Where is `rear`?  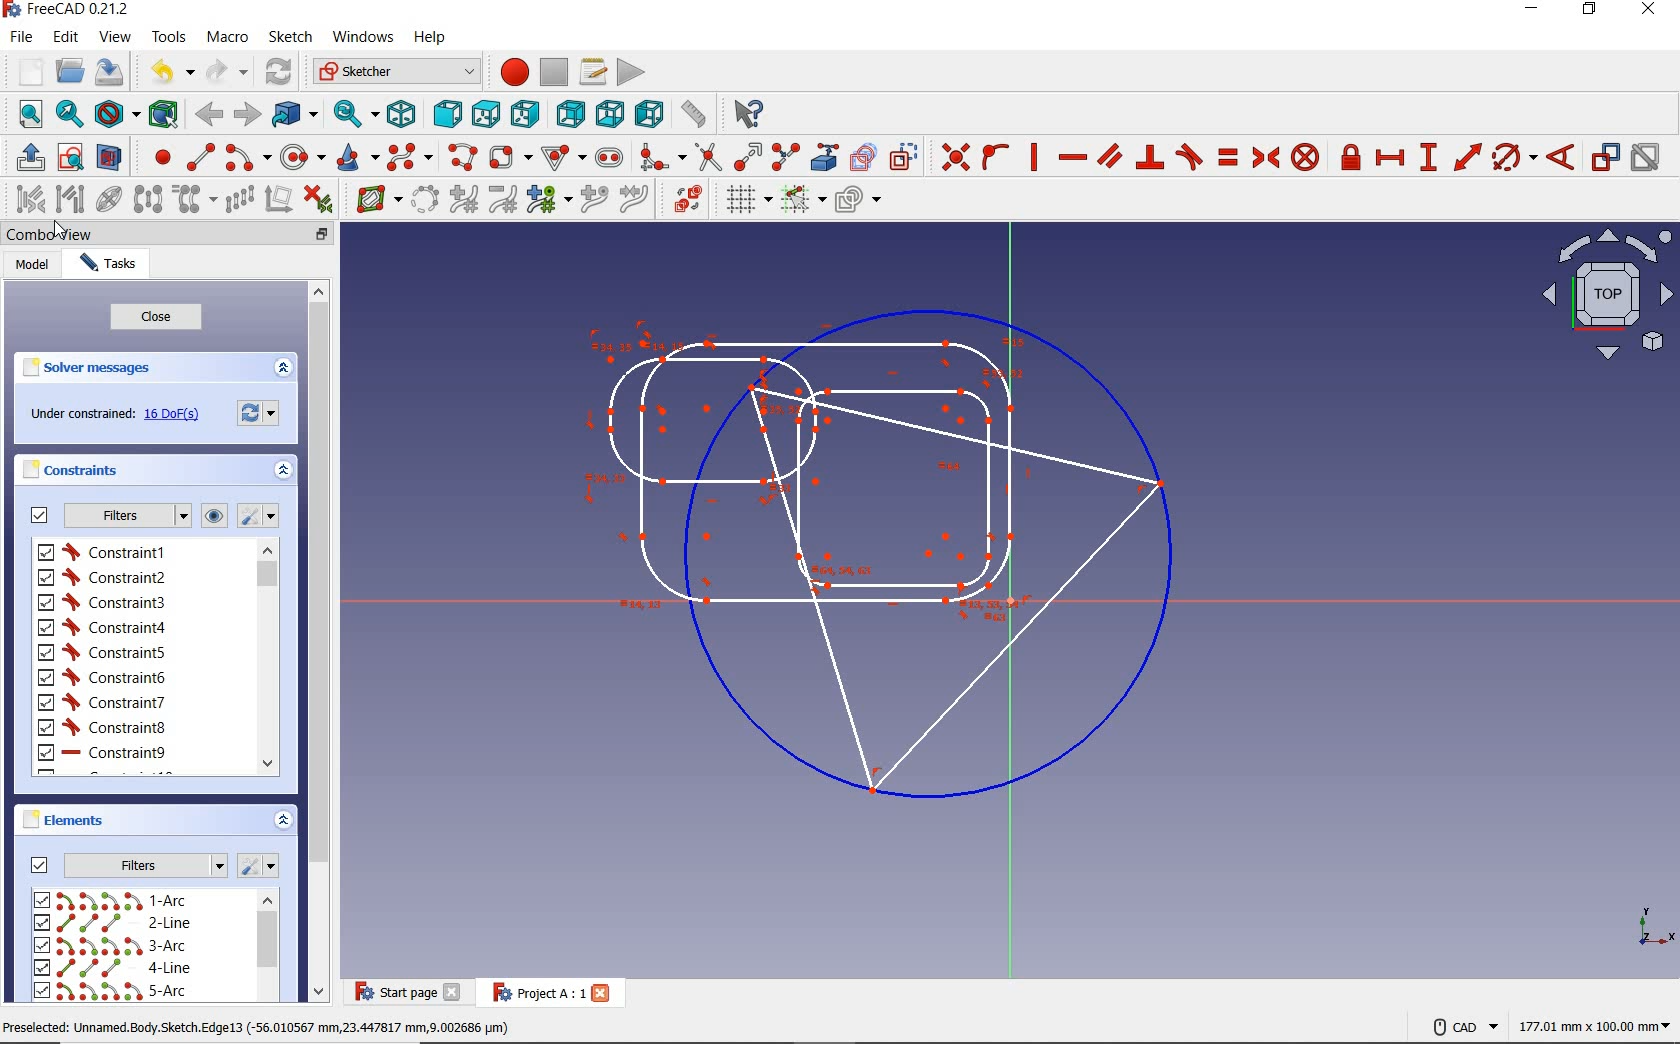
rear is located at coordinates (569, 112).